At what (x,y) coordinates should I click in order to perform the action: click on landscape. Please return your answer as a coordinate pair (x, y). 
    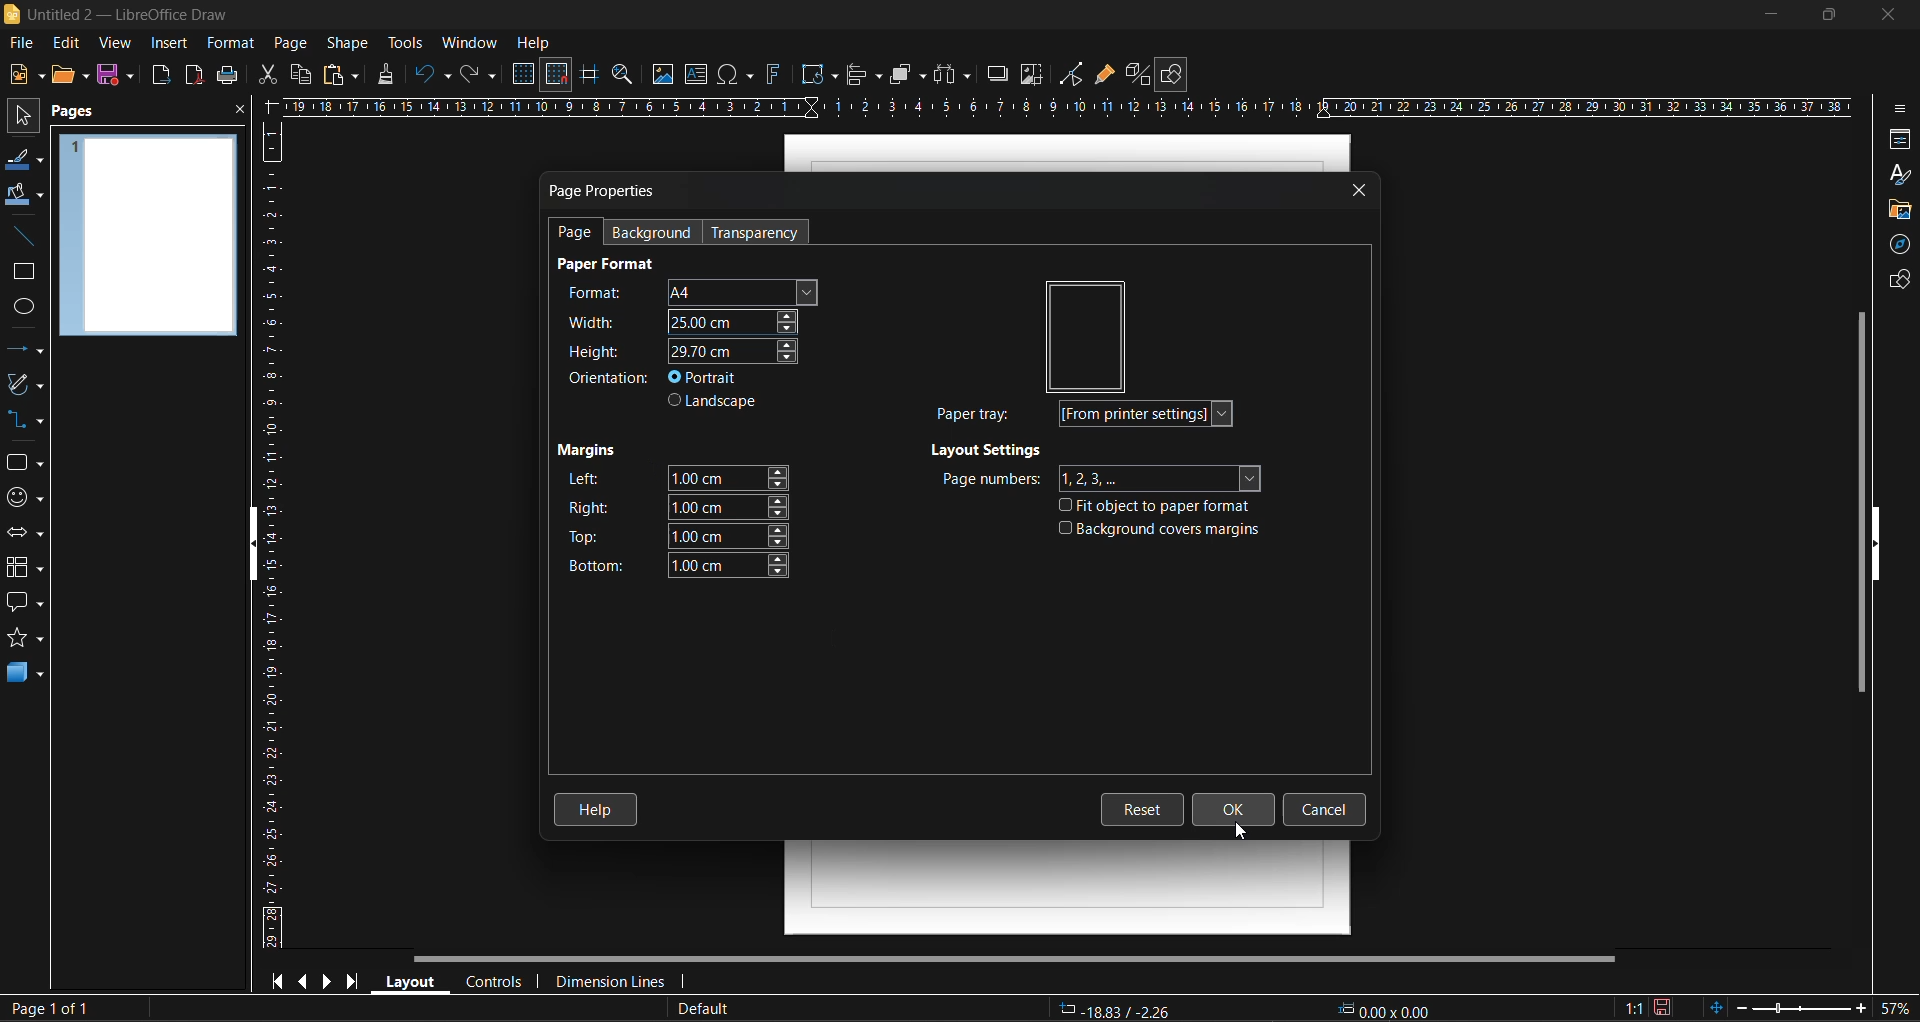
    Looking at the image, I should click on (717, 404).